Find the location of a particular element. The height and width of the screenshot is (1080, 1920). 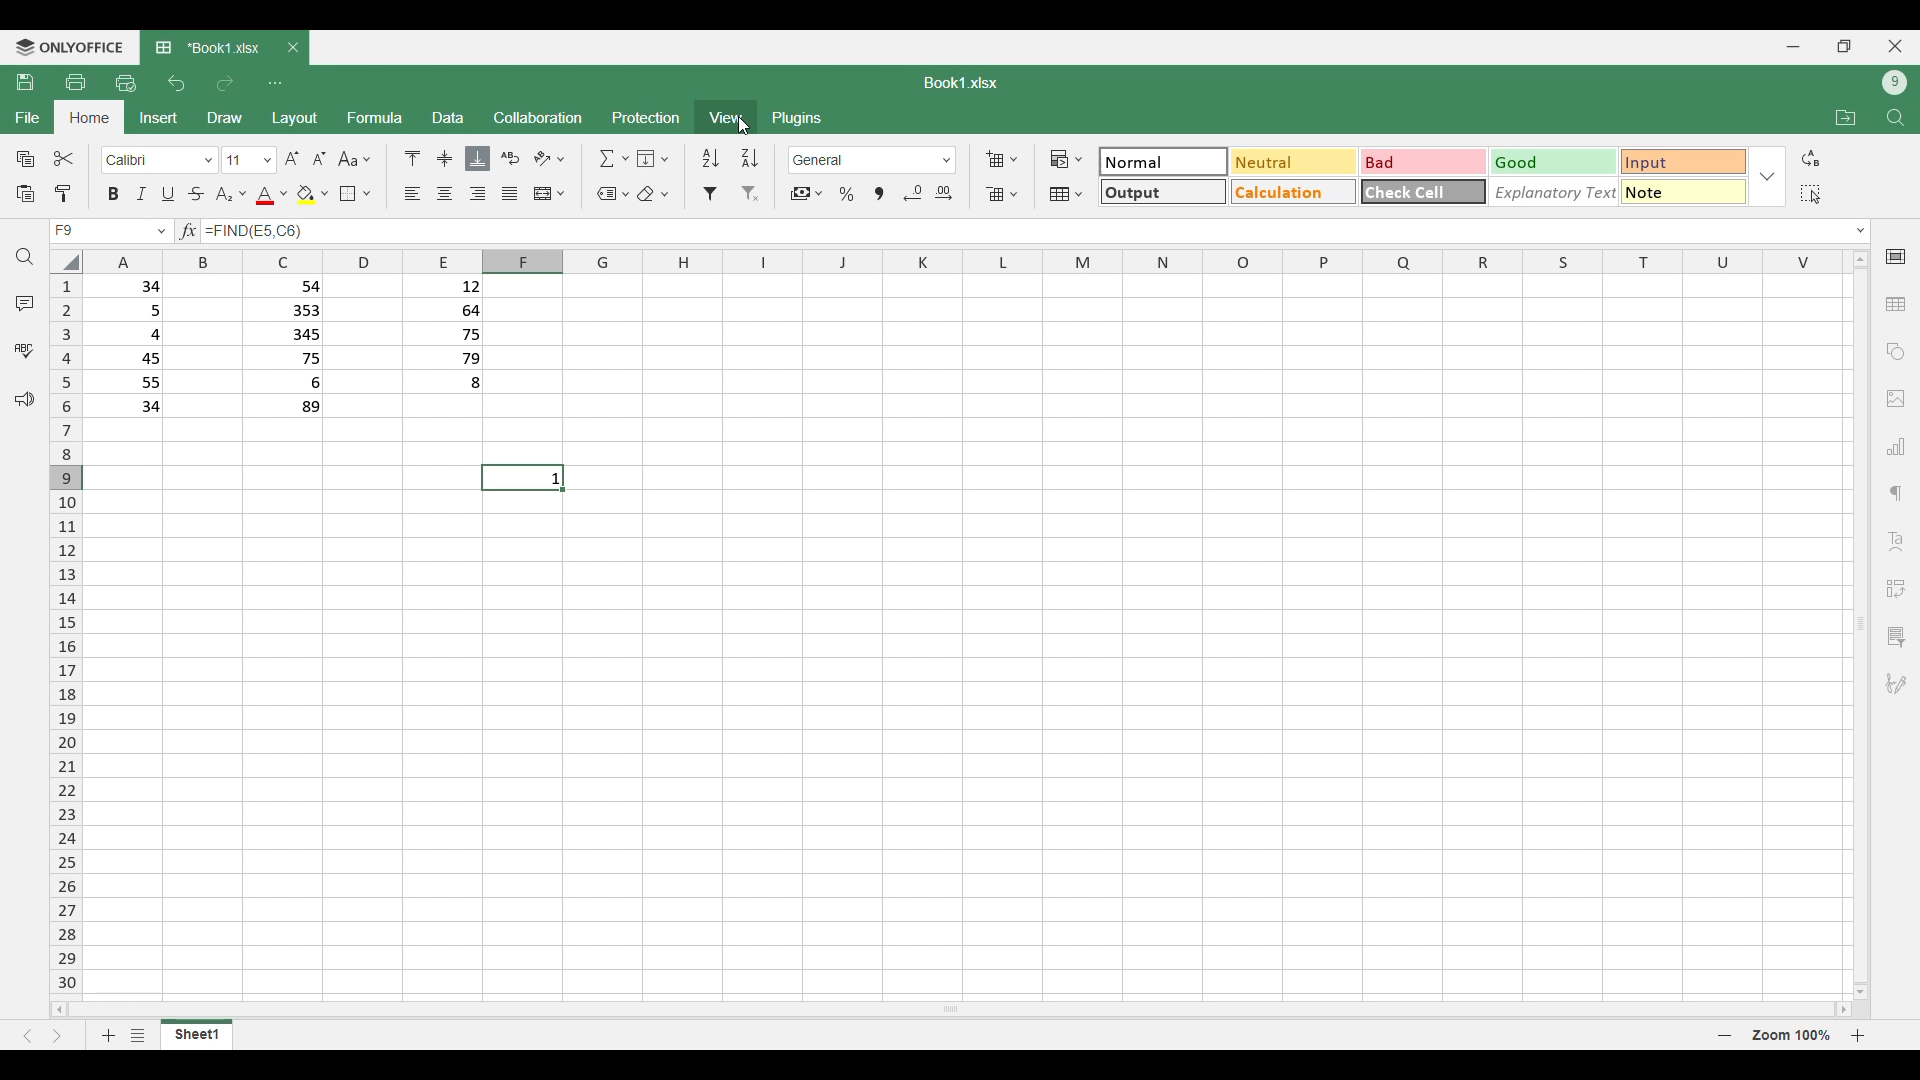

Current sheet: sheet1 is located at coordinates (198, 1038).